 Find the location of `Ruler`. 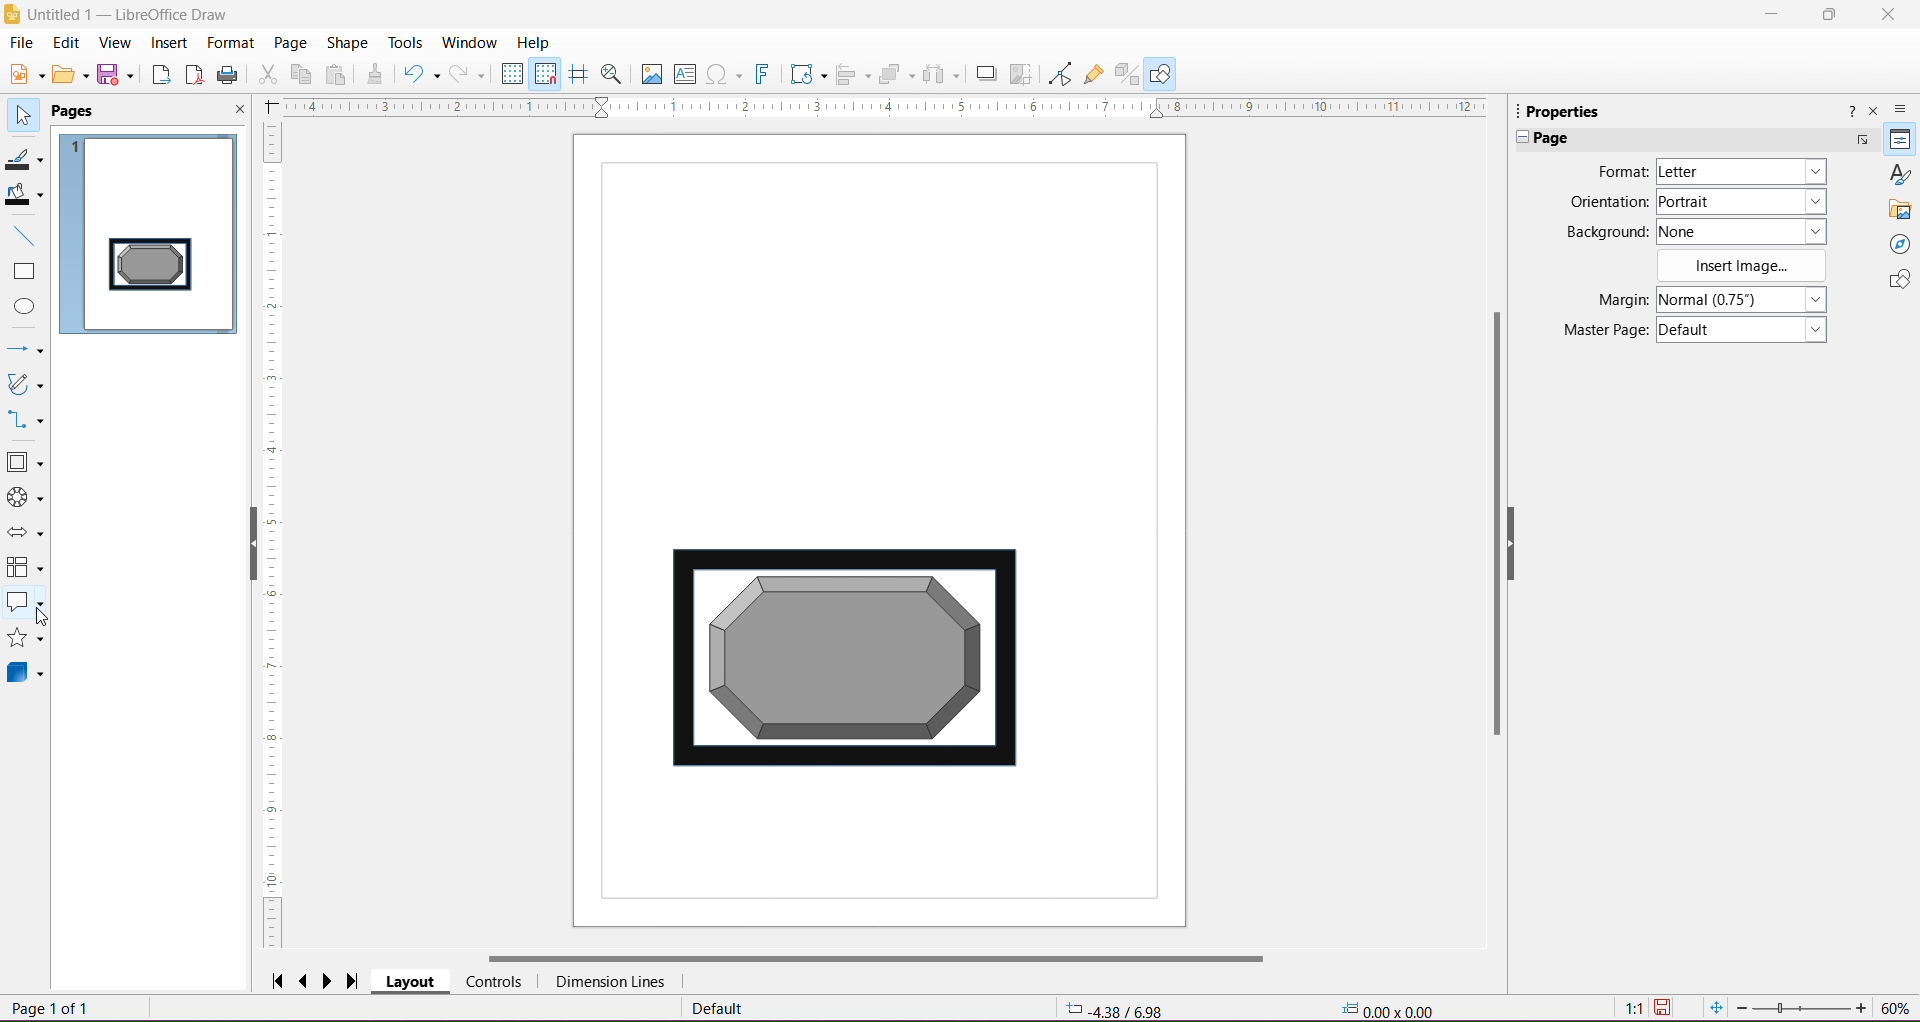

Ruler is located at coordinates (884, 108).